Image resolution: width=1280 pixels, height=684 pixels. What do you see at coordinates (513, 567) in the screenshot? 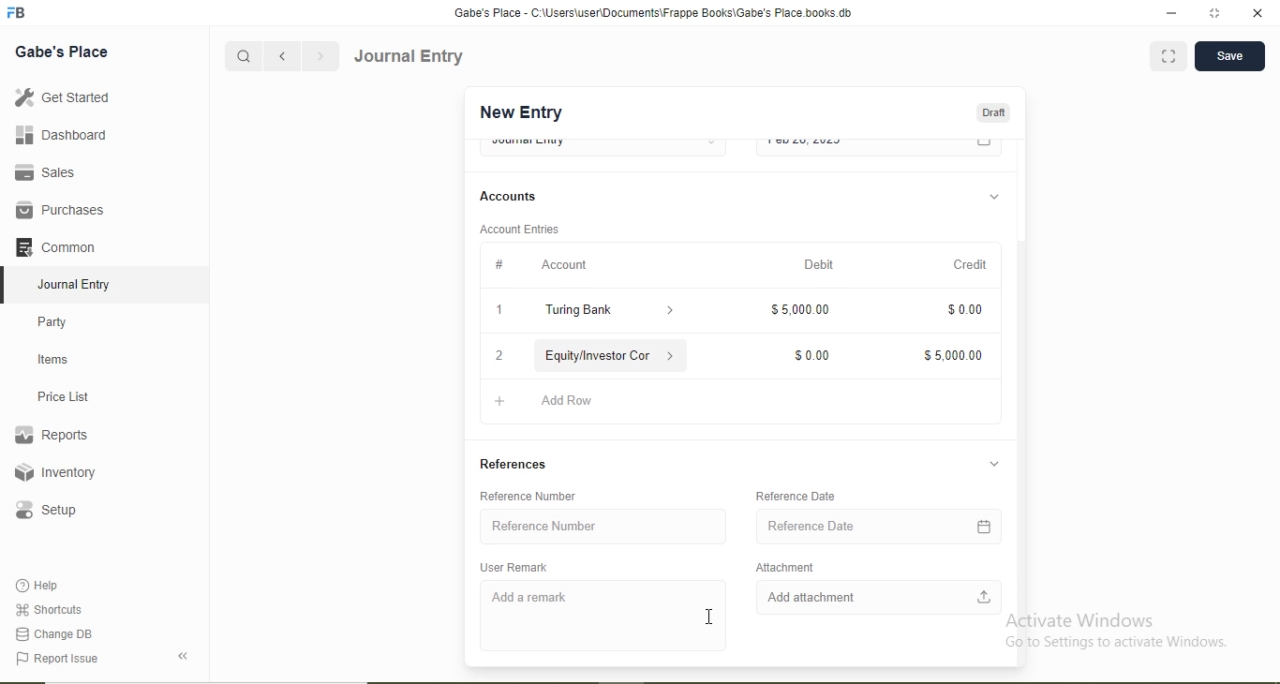
I see `User Remark` at bounding box center [513, 567].